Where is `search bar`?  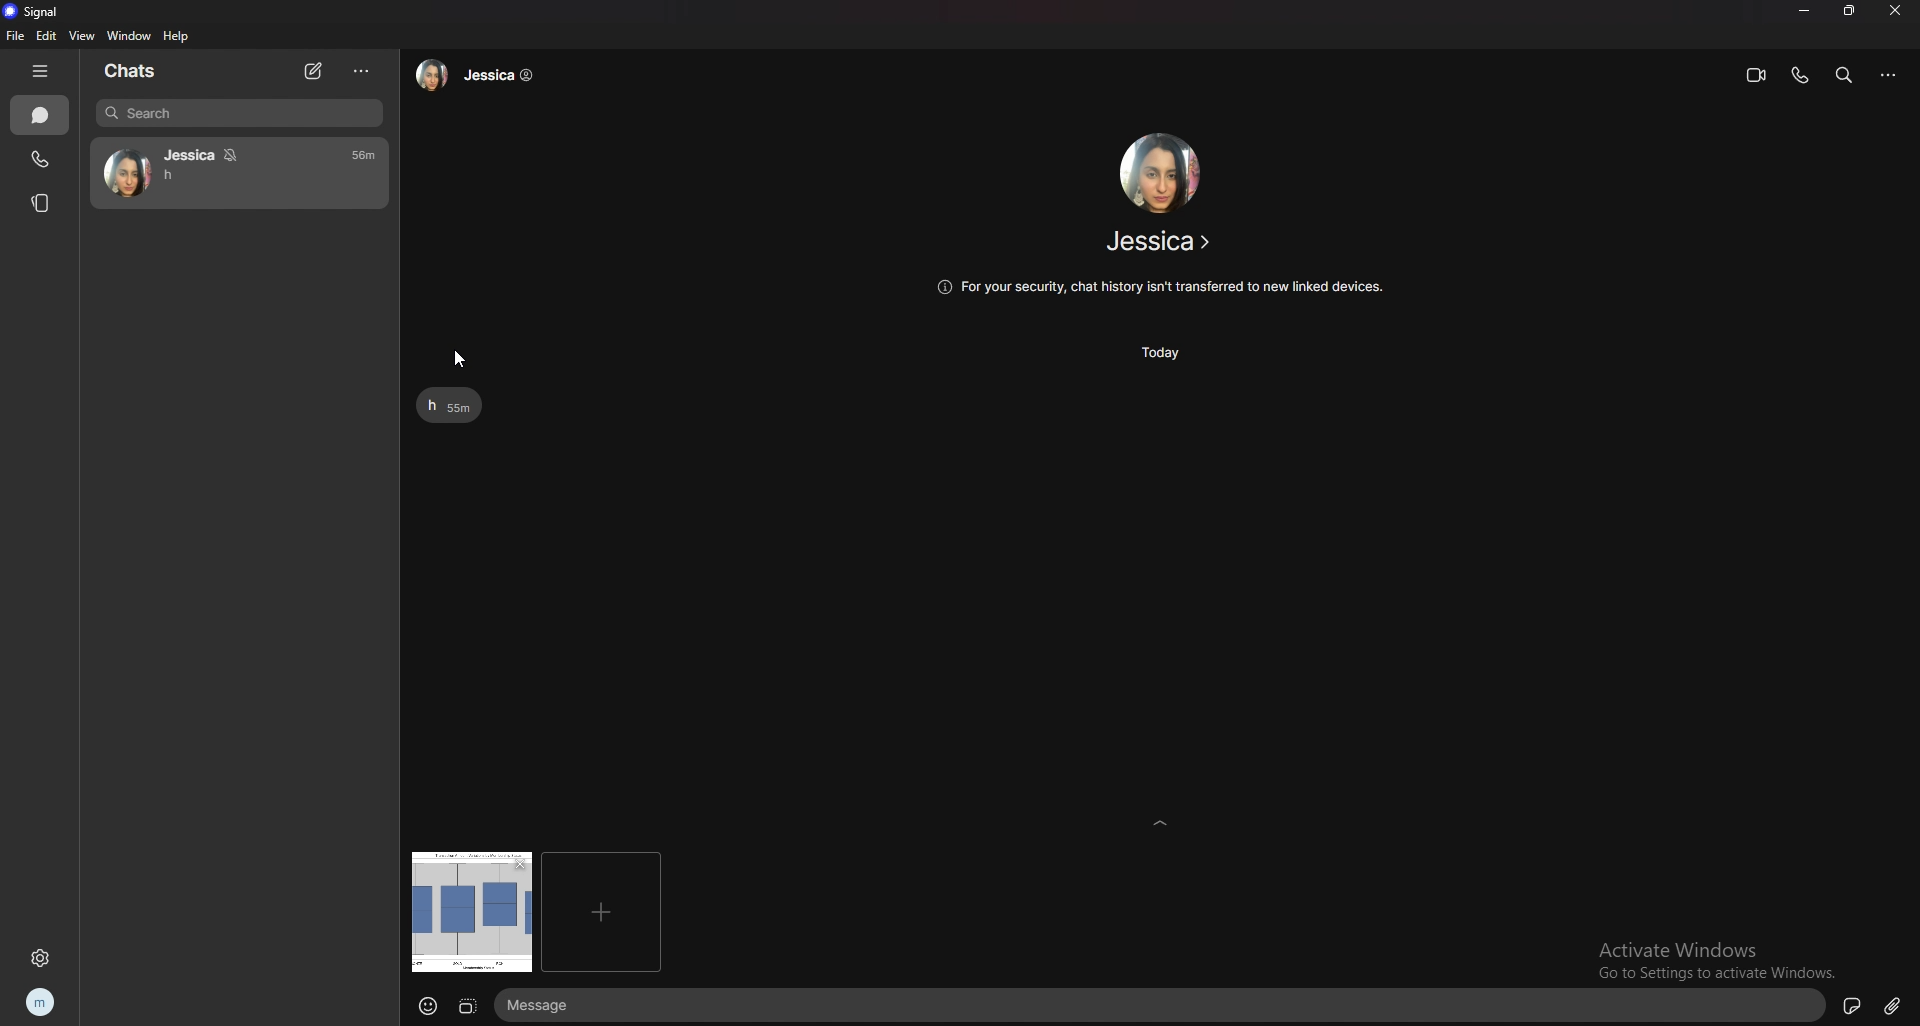 search bar is located at coordinates (1845, 75).